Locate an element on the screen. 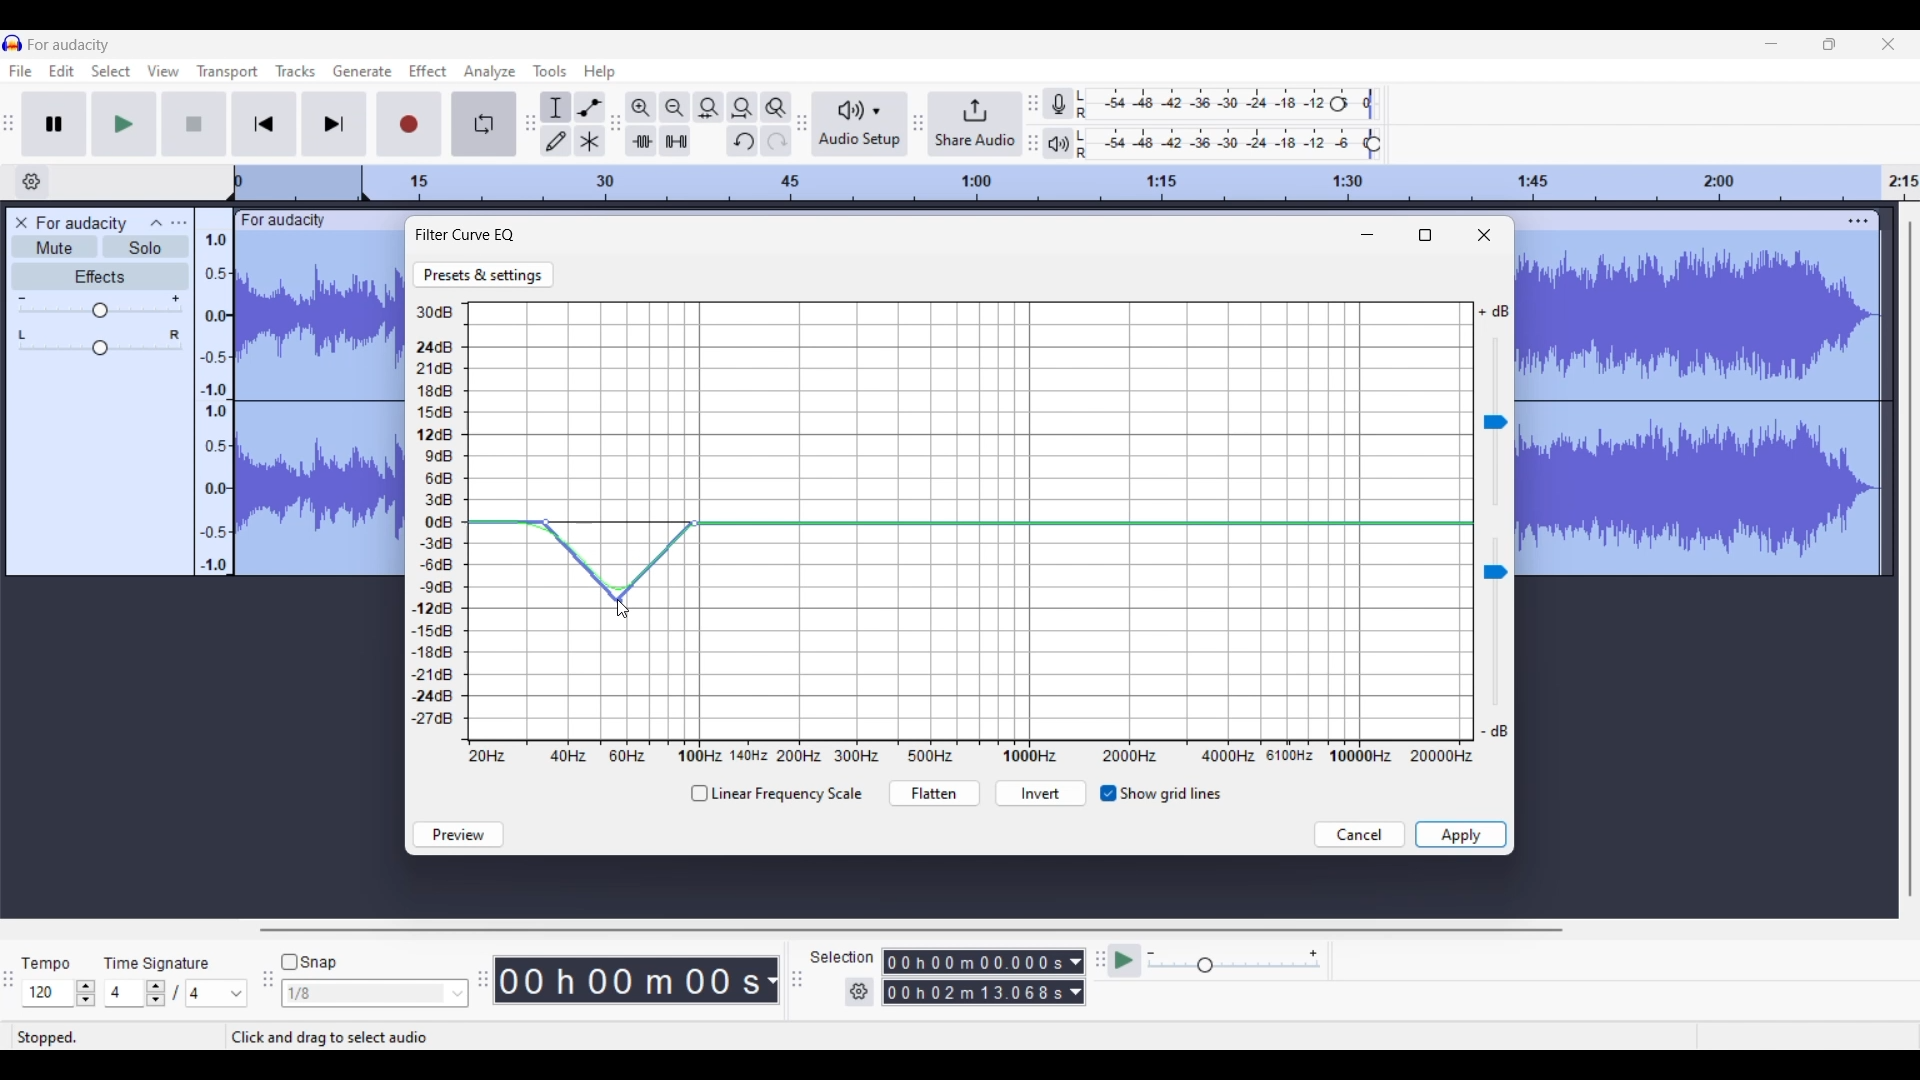 The width and height of the screenshot is (1920, 1080). Close interface is located at coordinates (1888, 44).